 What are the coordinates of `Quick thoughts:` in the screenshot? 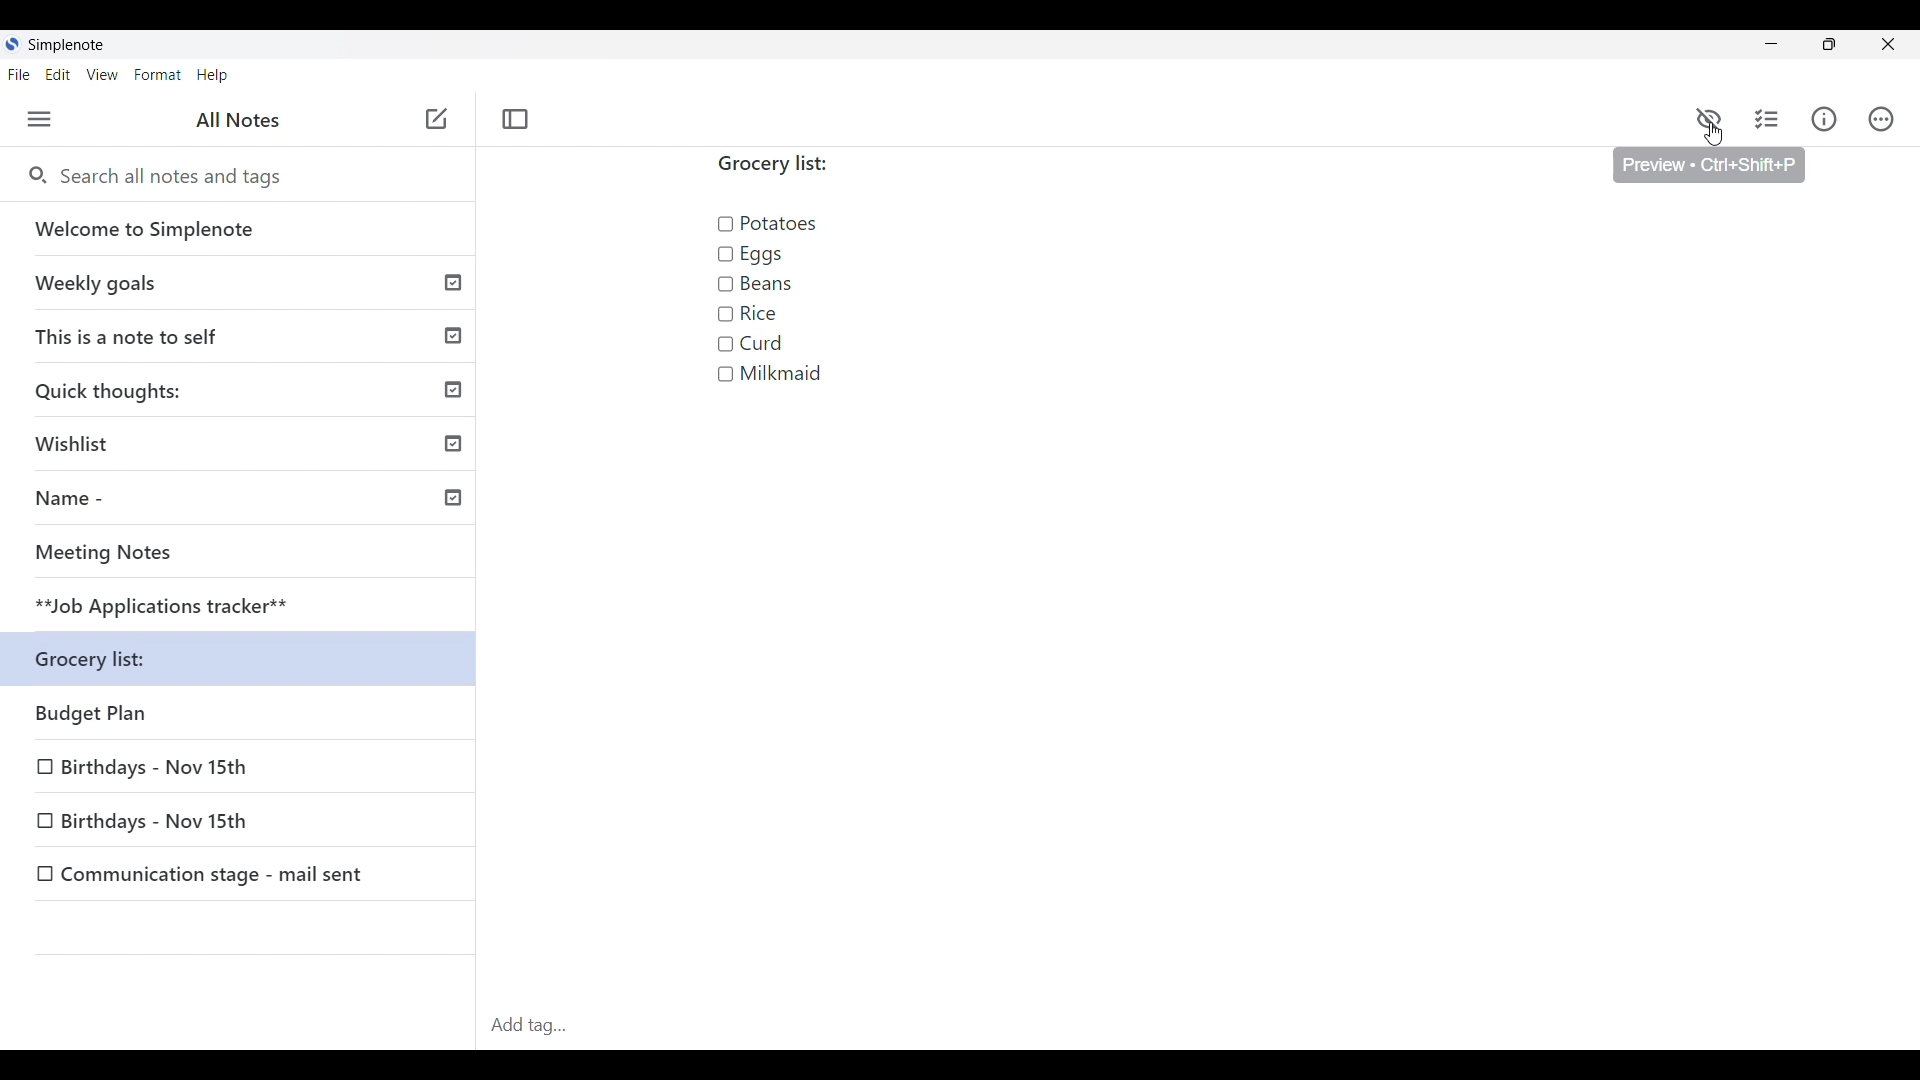 It's located at (246, 393).